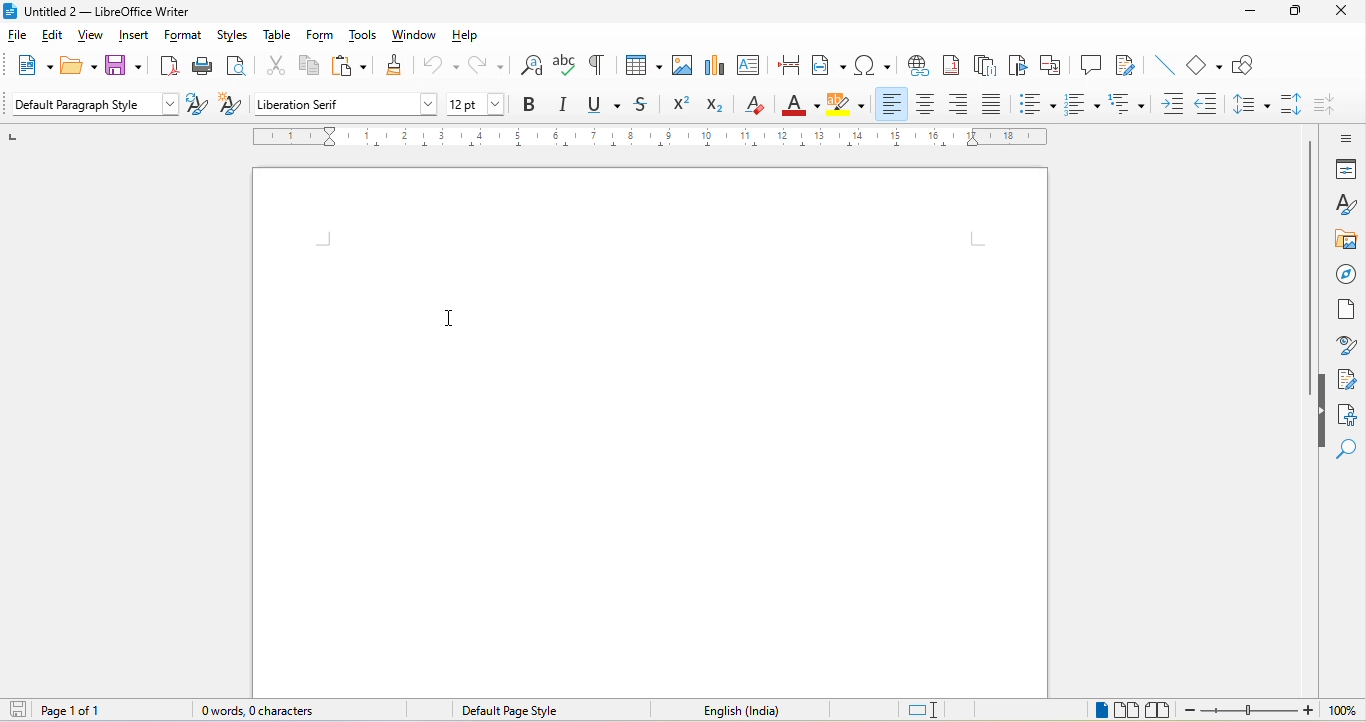 The height and width of the screenshot is (722, 1366). I want to click on style inspecter, so click(1346, 347).